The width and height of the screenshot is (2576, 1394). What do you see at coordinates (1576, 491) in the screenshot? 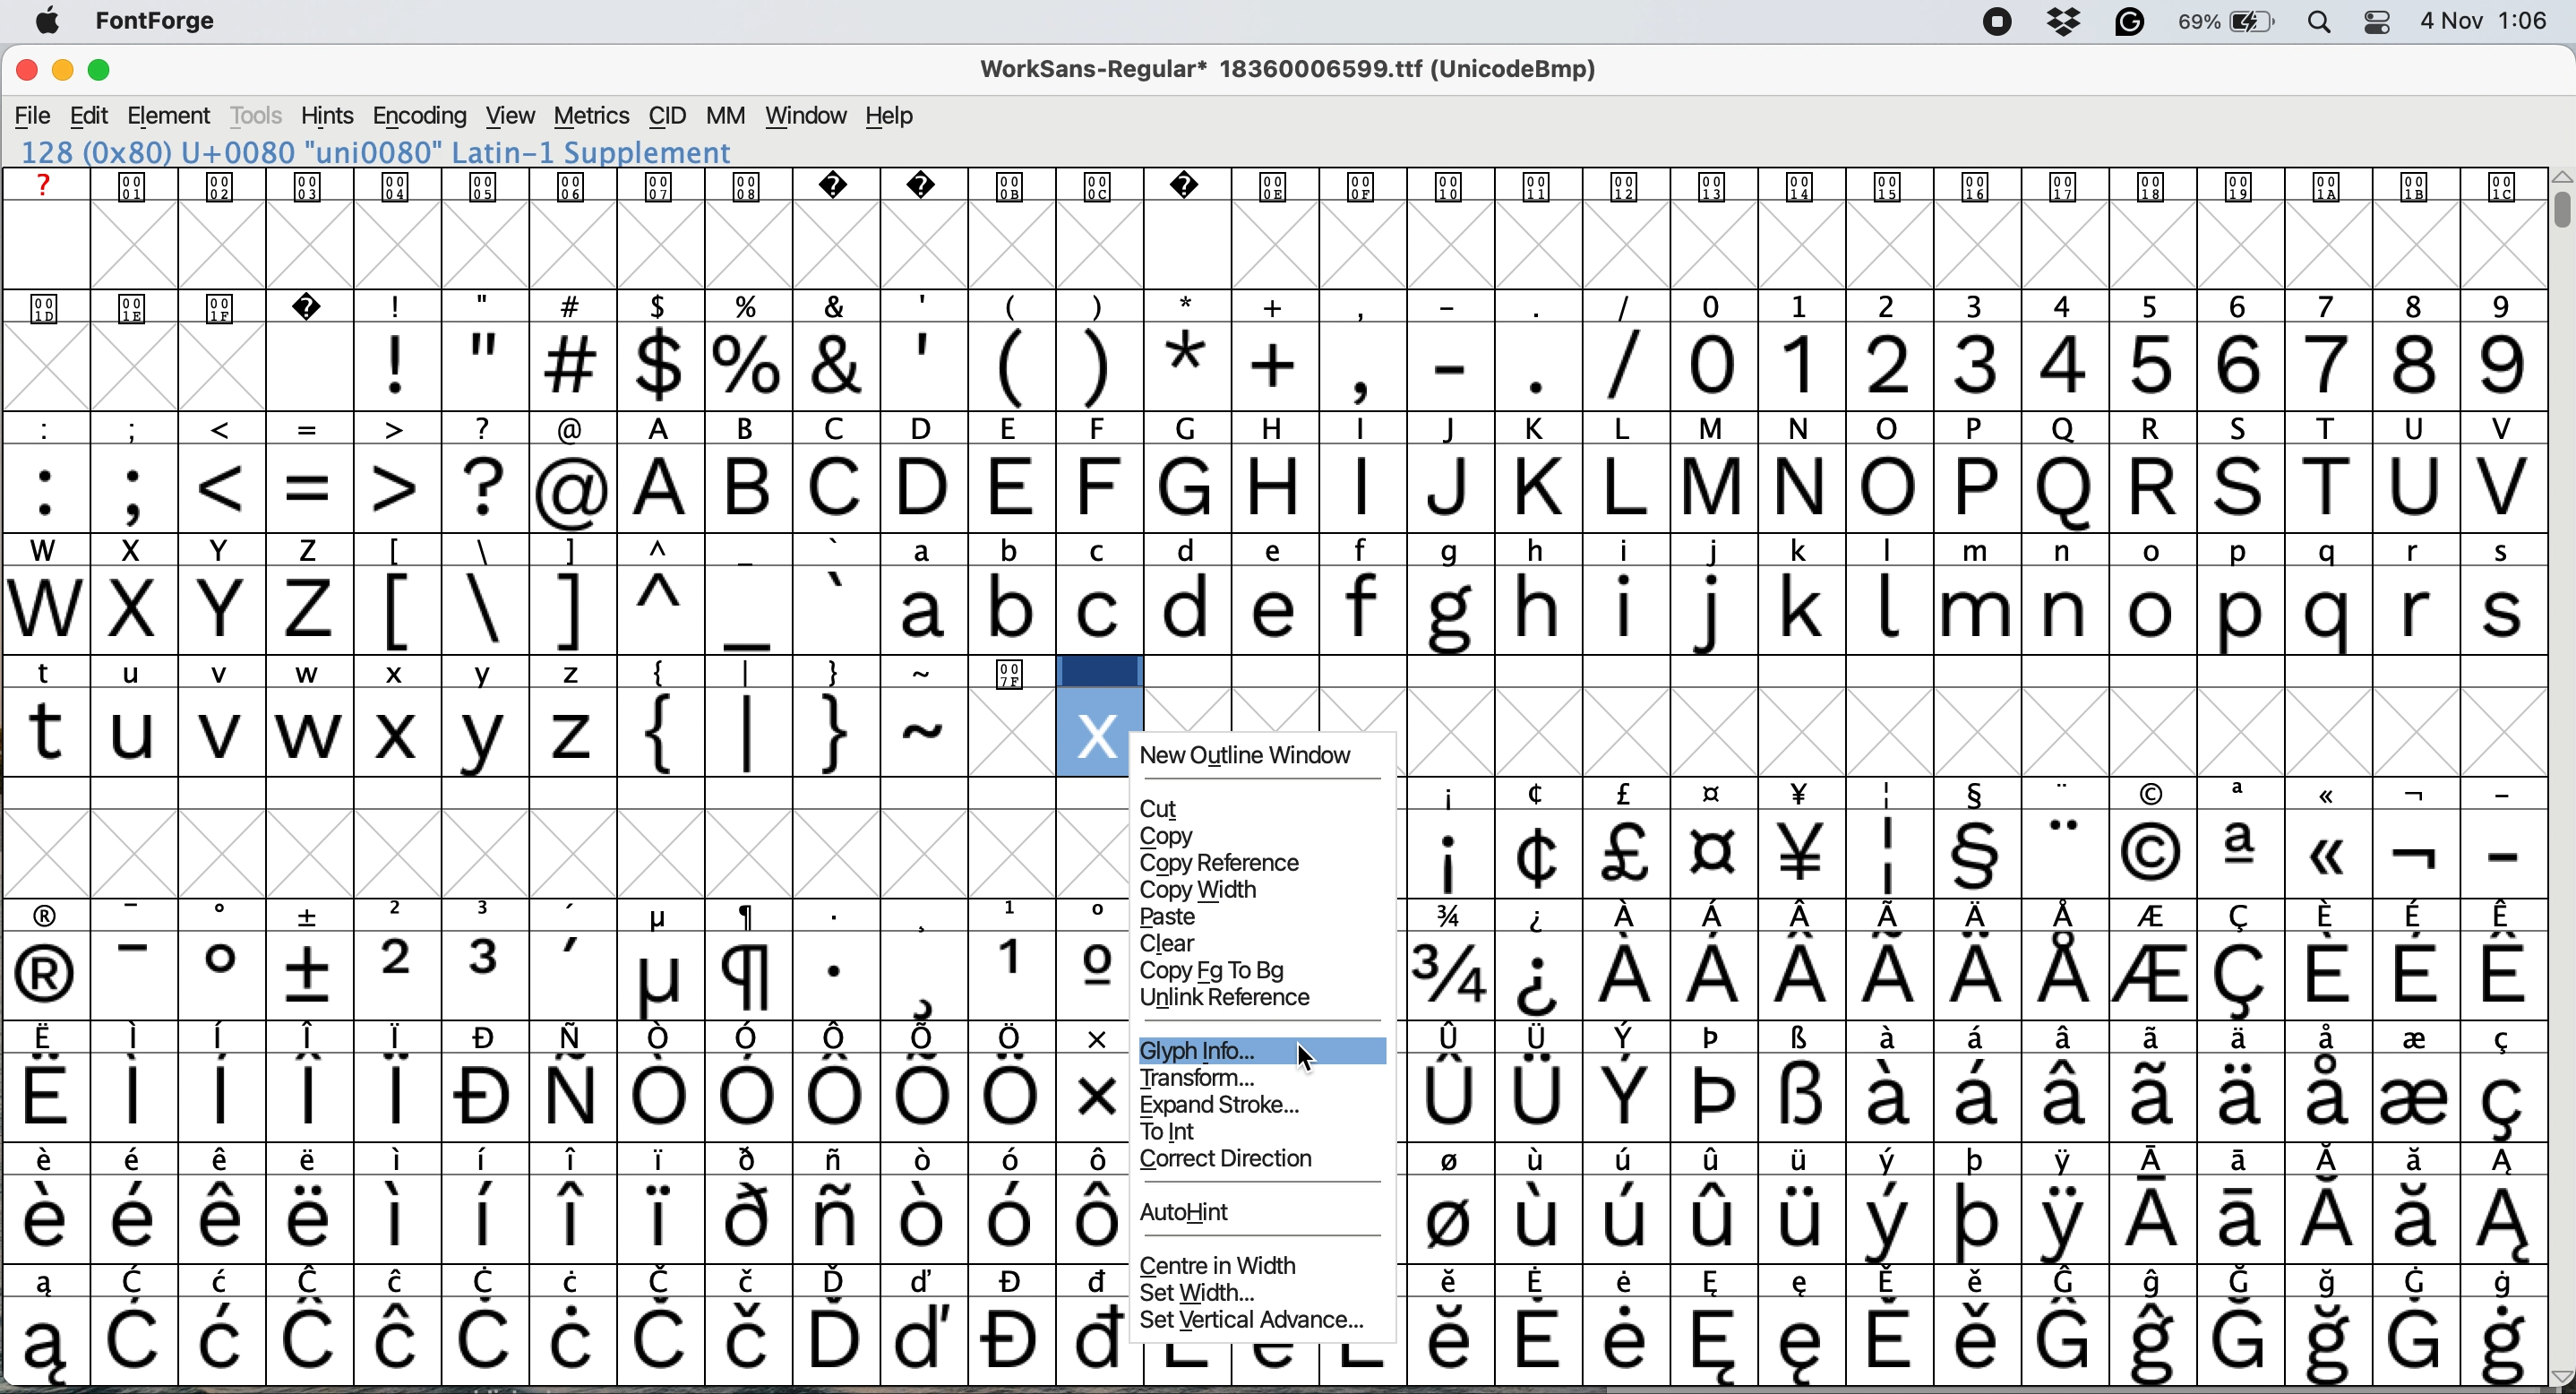
I see `capital letters a to v` at bounding box center [1576, 491].